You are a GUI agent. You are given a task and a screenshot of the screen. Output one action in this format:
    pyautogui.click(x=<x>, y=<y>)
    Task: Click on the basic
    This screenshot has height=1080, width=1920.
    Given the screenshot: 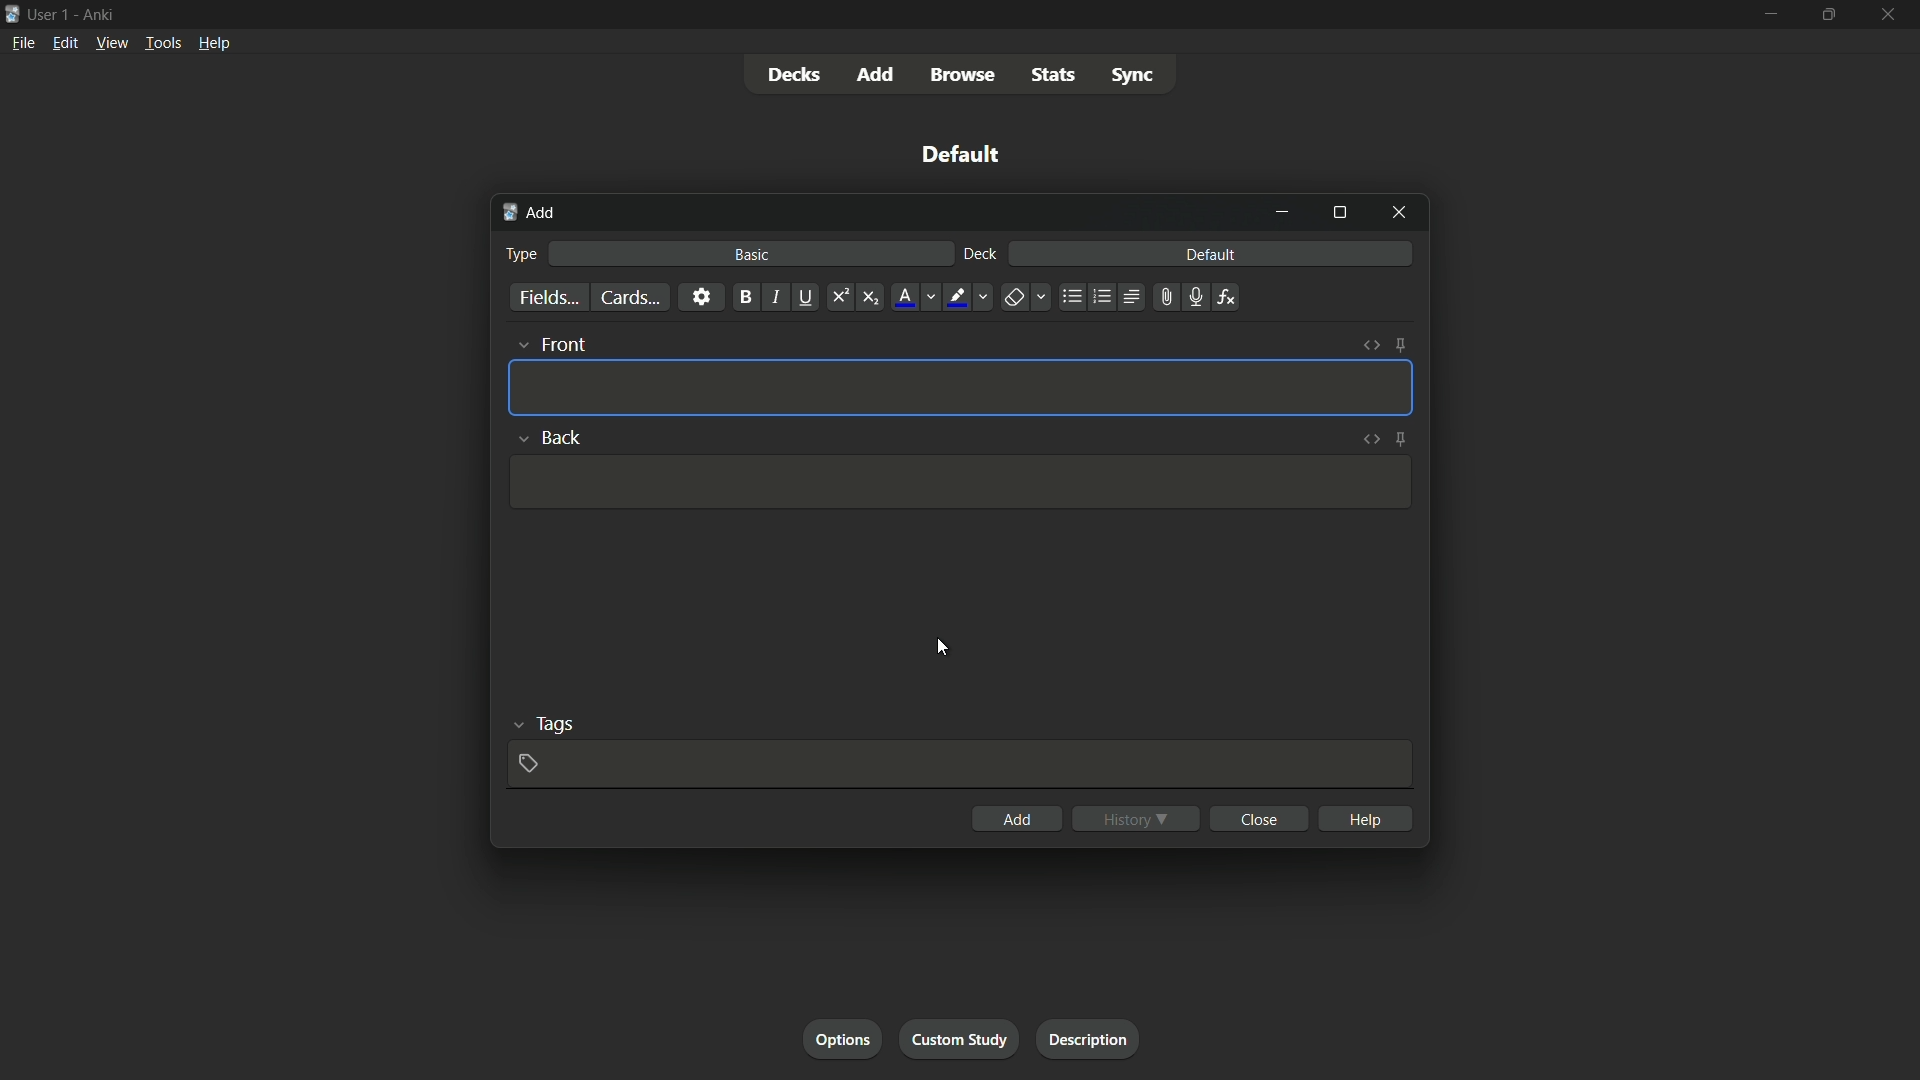 What is the action you would take?
    pyautogui.click(x=753, y=254)
    